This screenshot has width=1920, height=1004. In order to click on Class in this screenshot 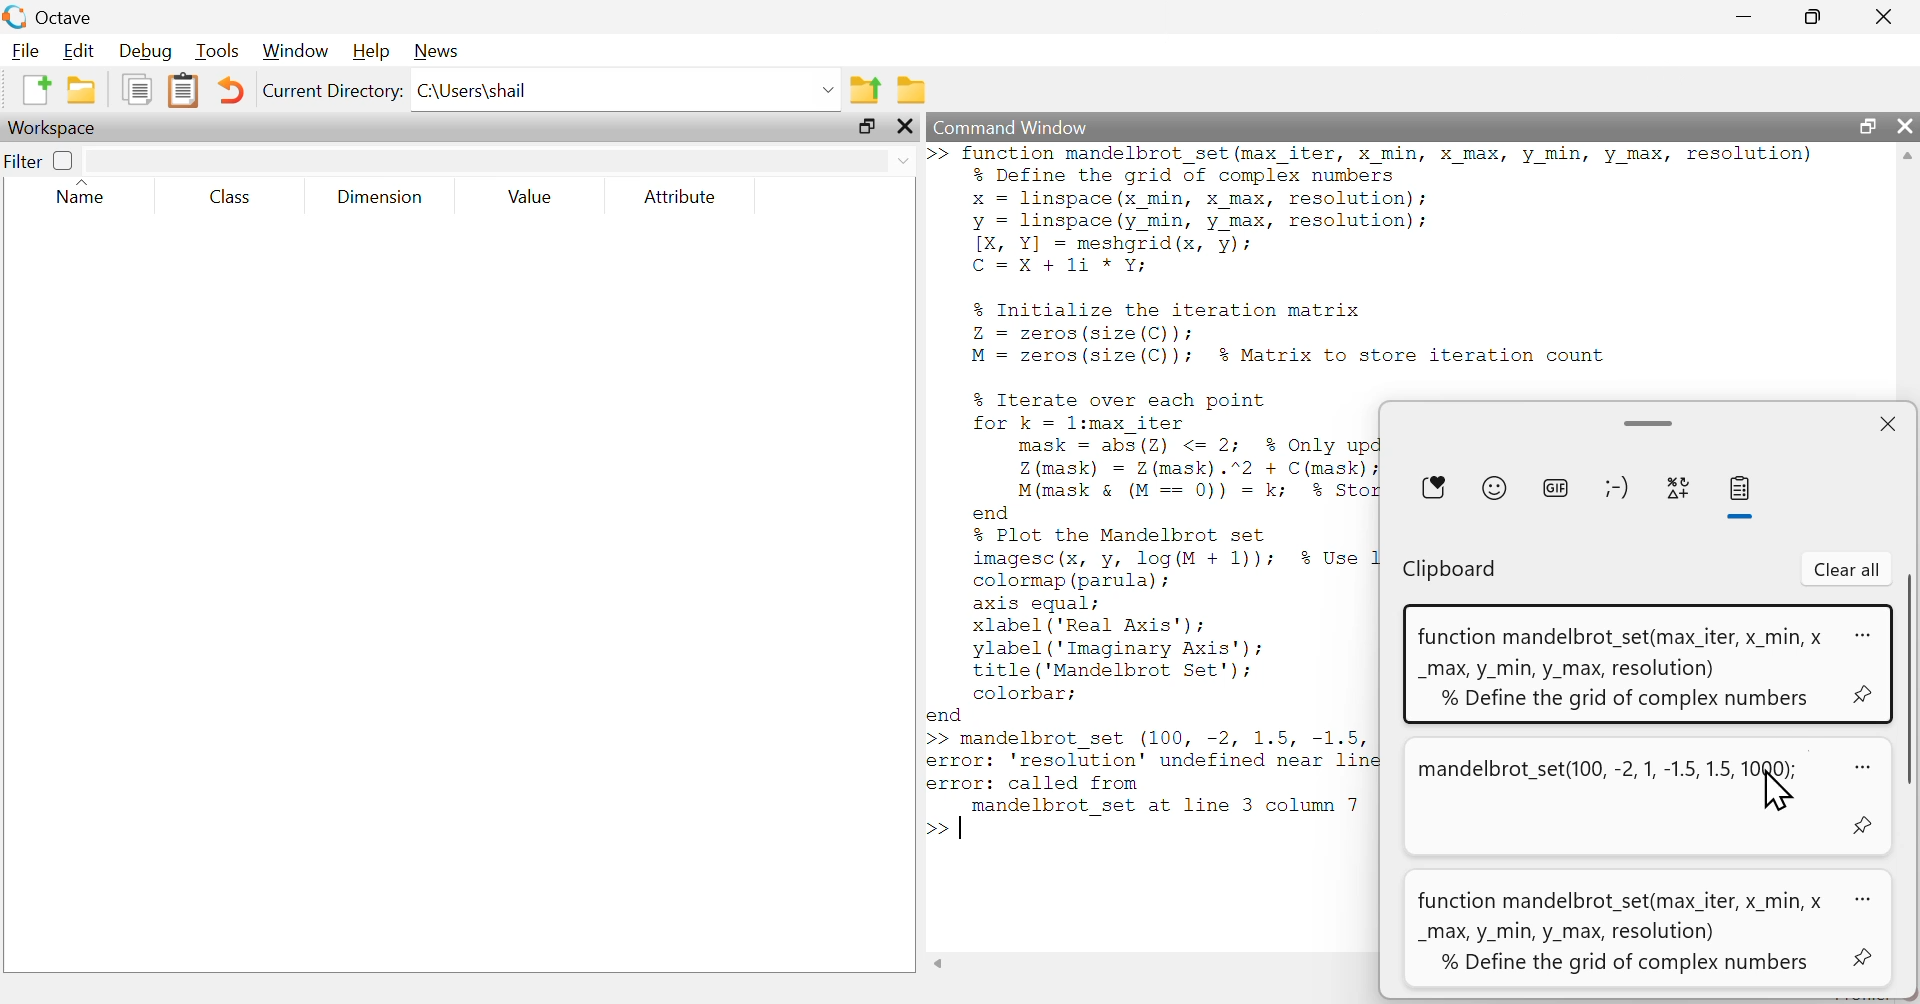, I will do `click(231, 196)`.